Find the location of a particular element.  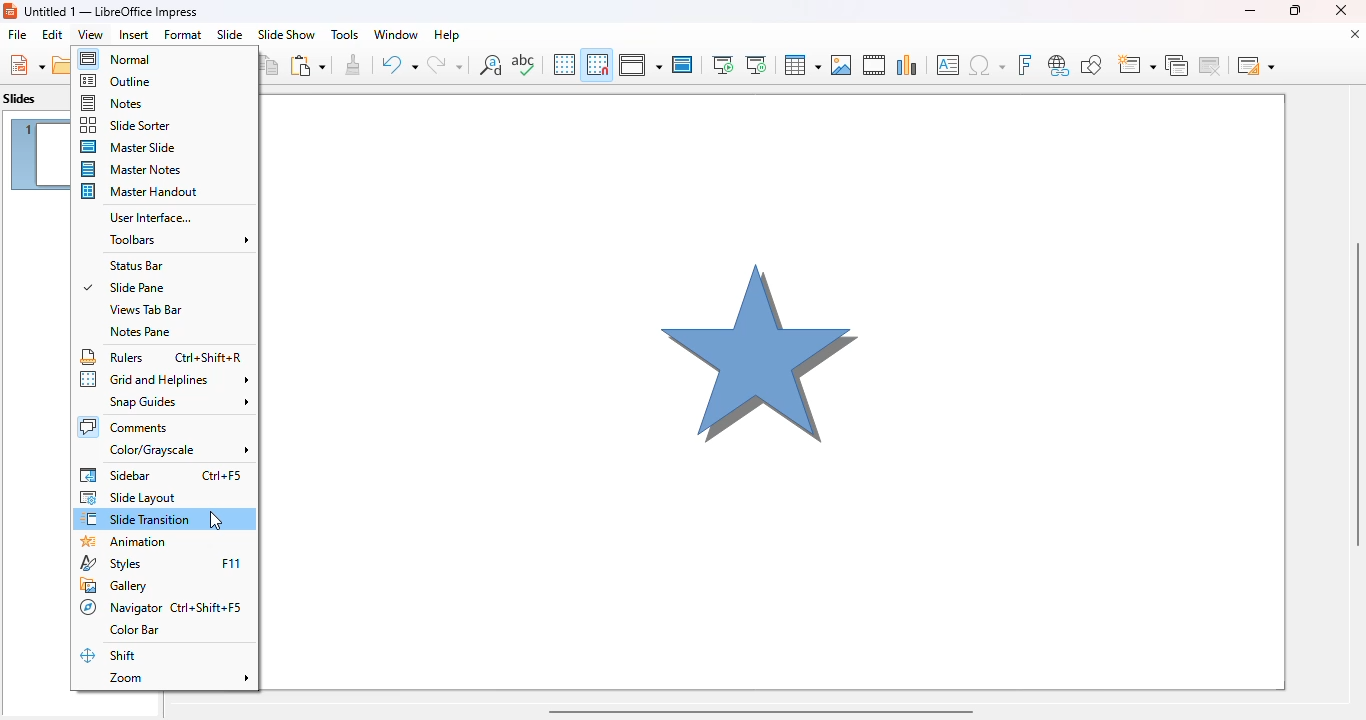

notes is located at coordinates (112, 102).